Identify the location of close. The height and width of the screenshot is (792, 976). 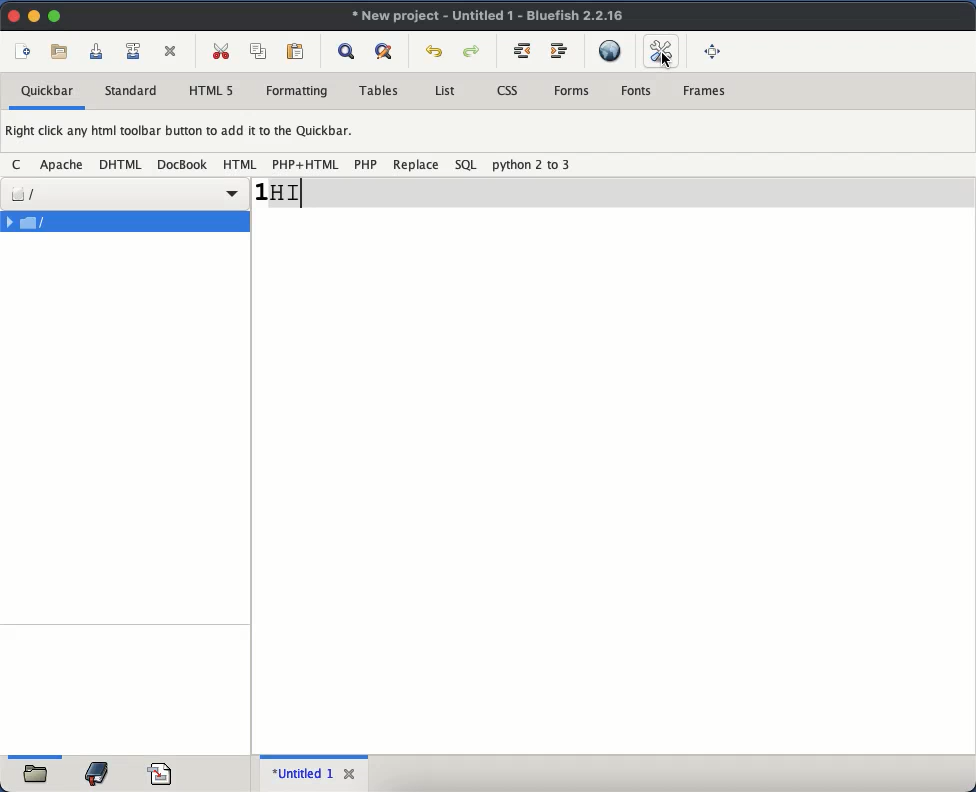
(353, 774).